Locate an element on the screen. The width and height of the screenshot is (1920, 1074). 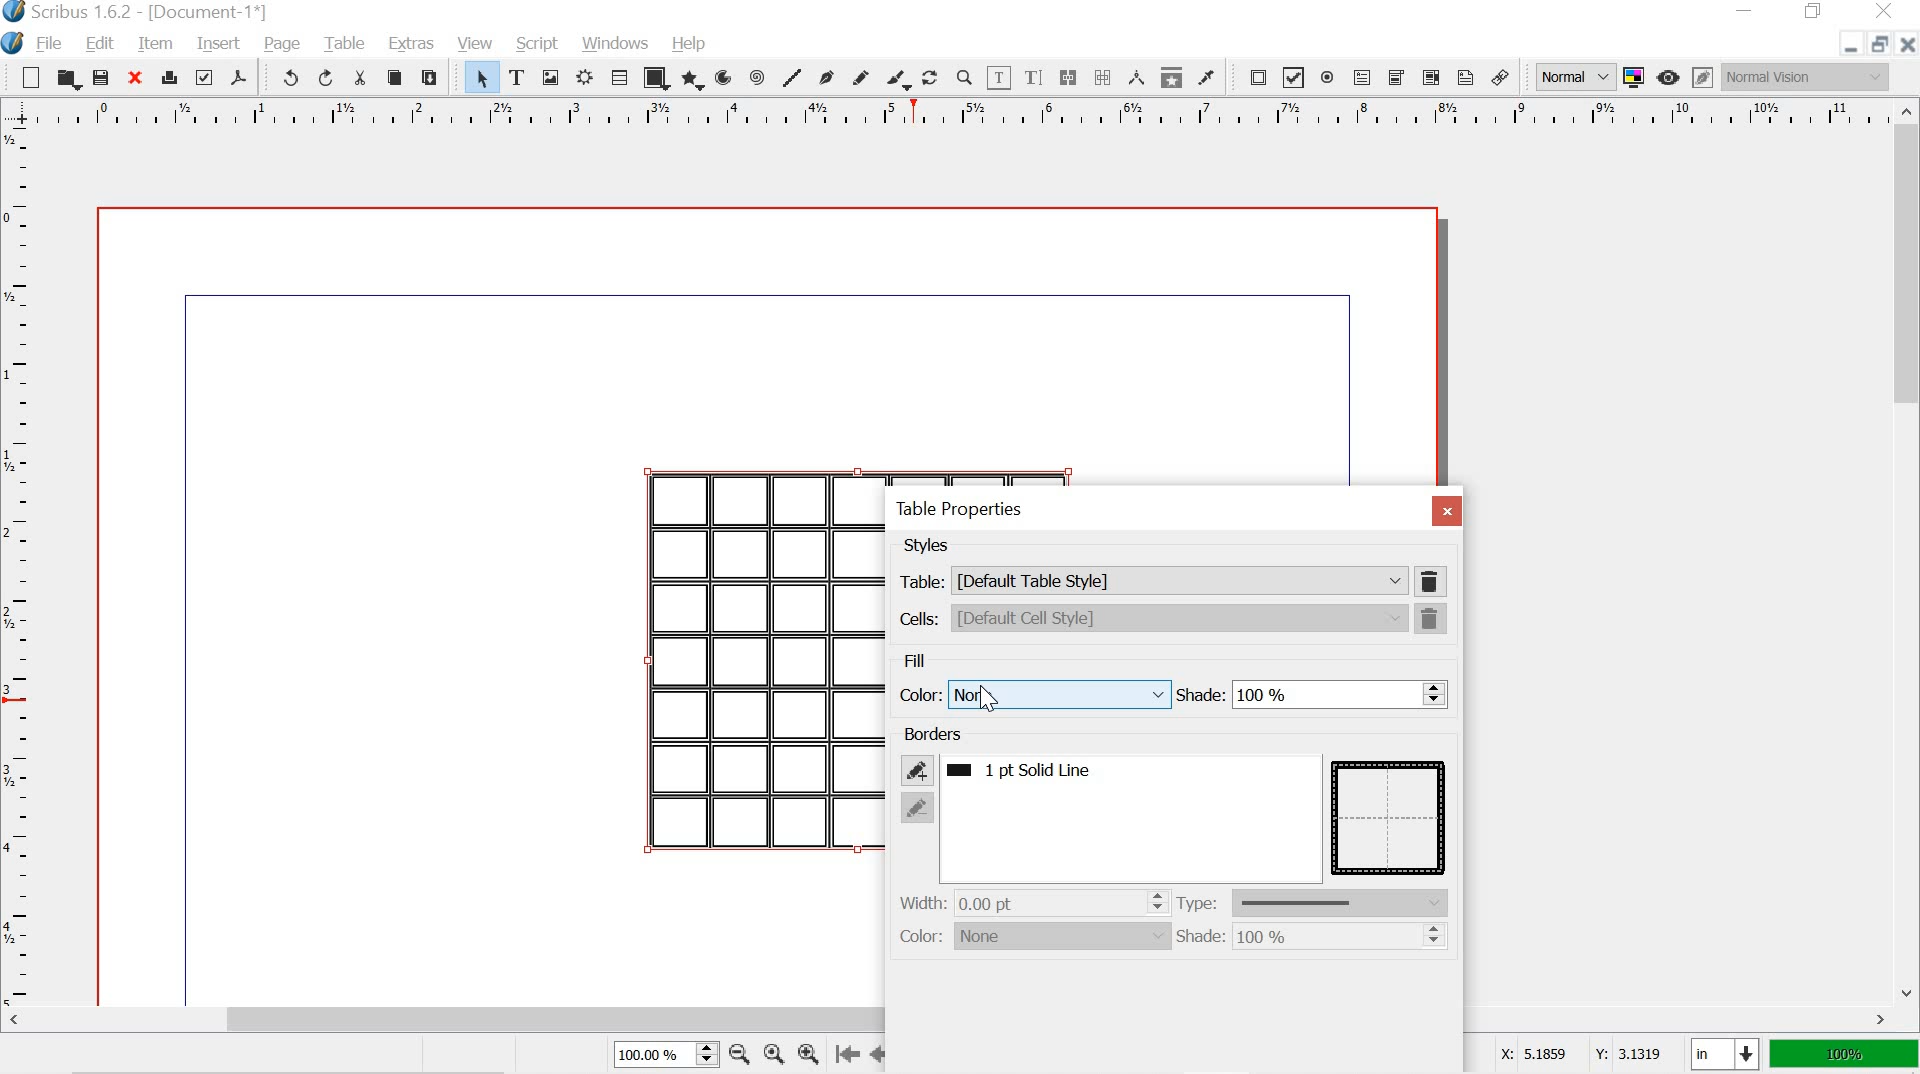
preview mode is located at coordinates (1668, 78).